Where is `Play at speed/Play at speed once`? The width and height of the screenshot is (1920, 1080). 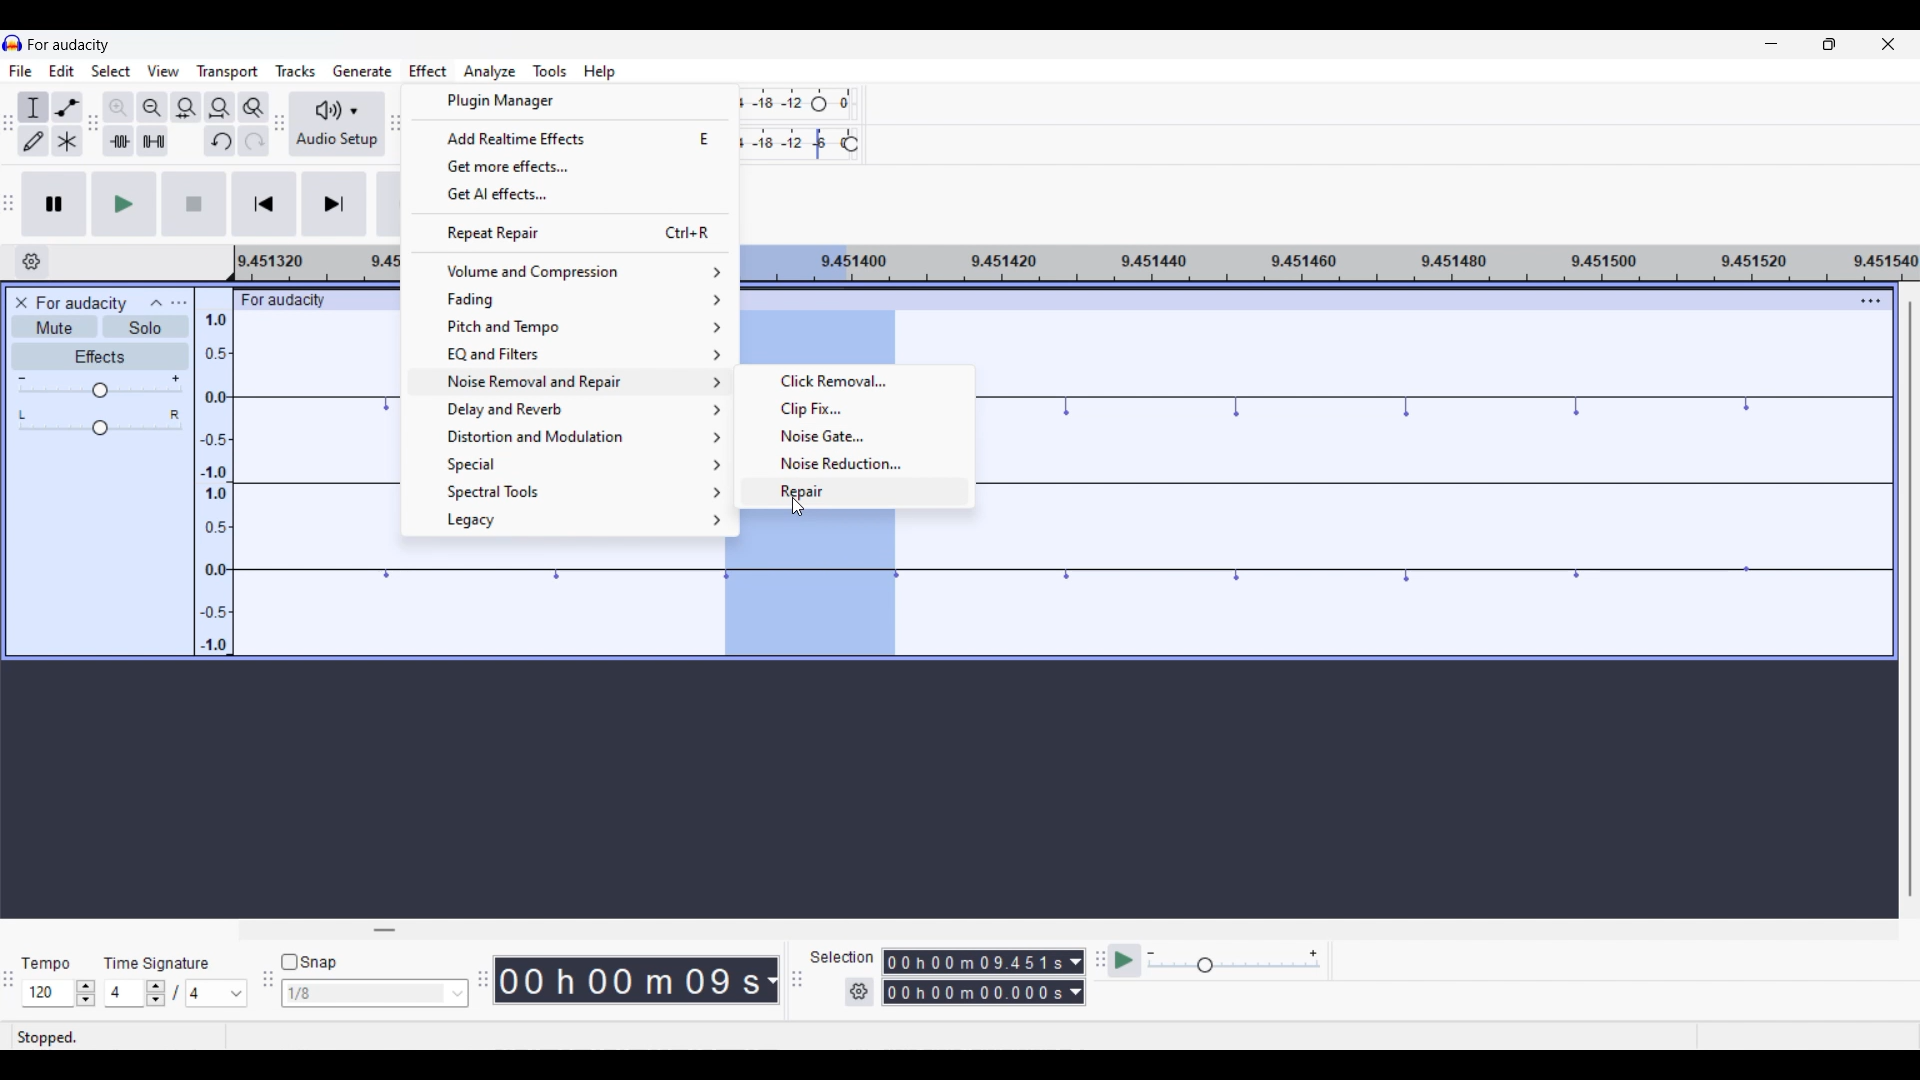
Play at speed/Play at speed once is located at coordinates (1125, 962).